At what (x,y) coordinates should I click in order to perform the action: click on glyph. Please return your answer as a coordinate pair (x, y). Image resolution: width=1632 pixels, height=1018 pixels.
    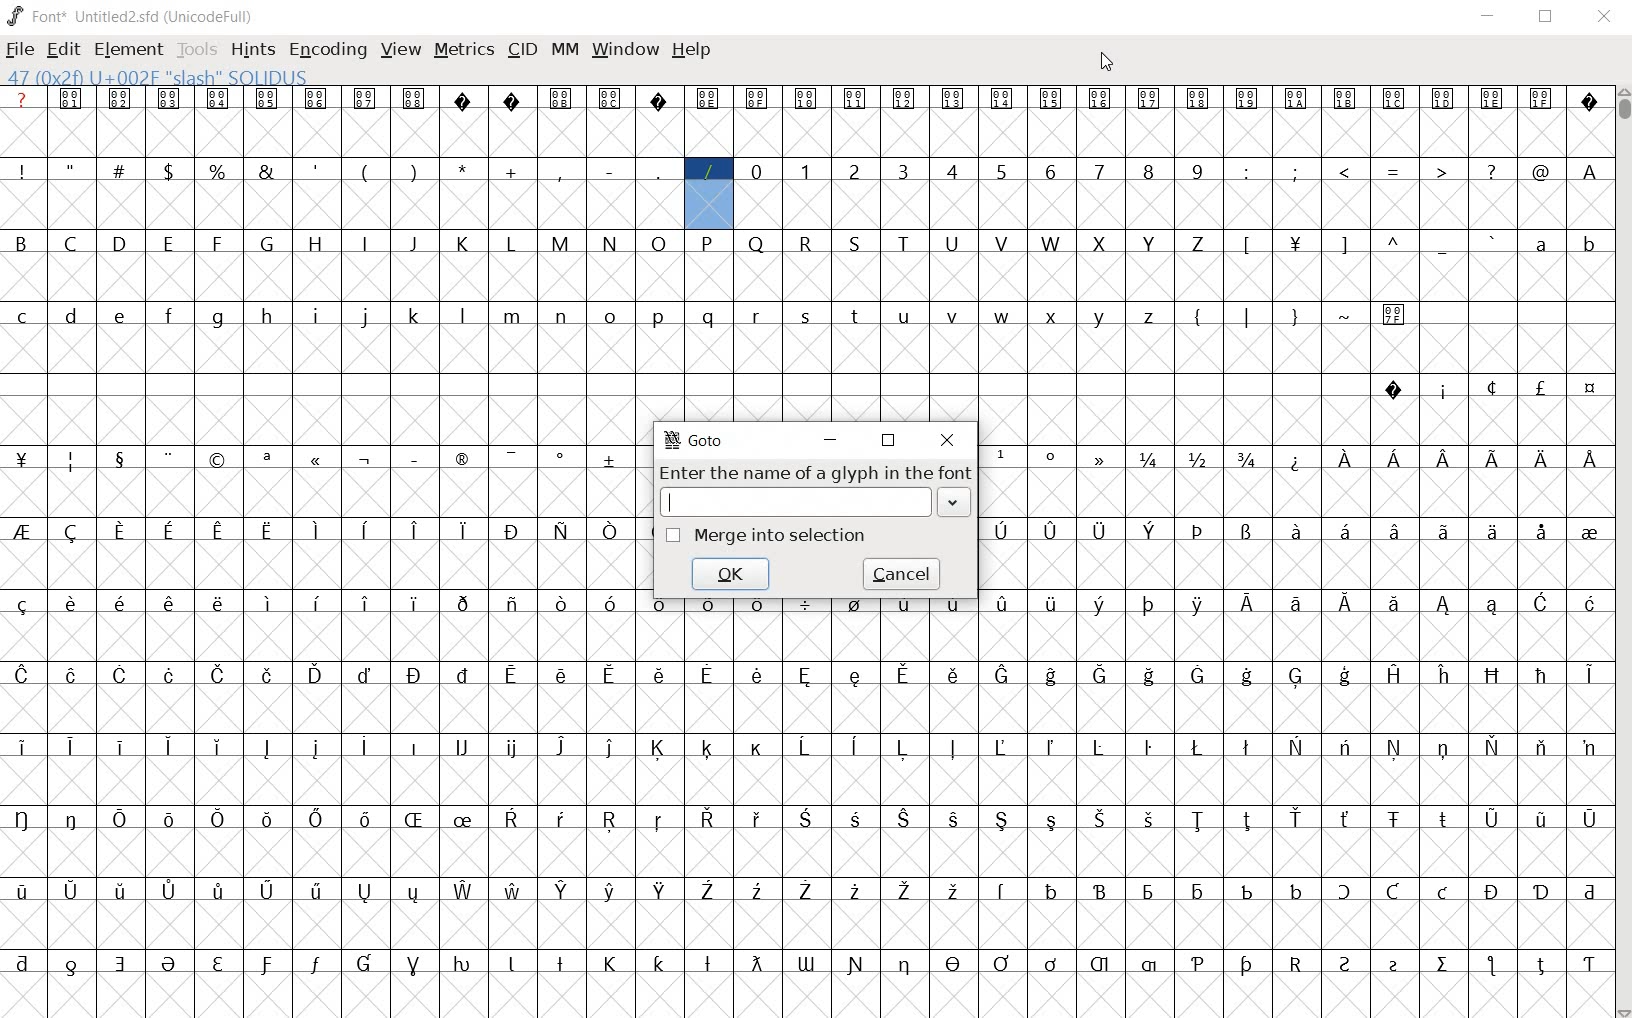
    Looking at the image, I should click on (1543, 532).